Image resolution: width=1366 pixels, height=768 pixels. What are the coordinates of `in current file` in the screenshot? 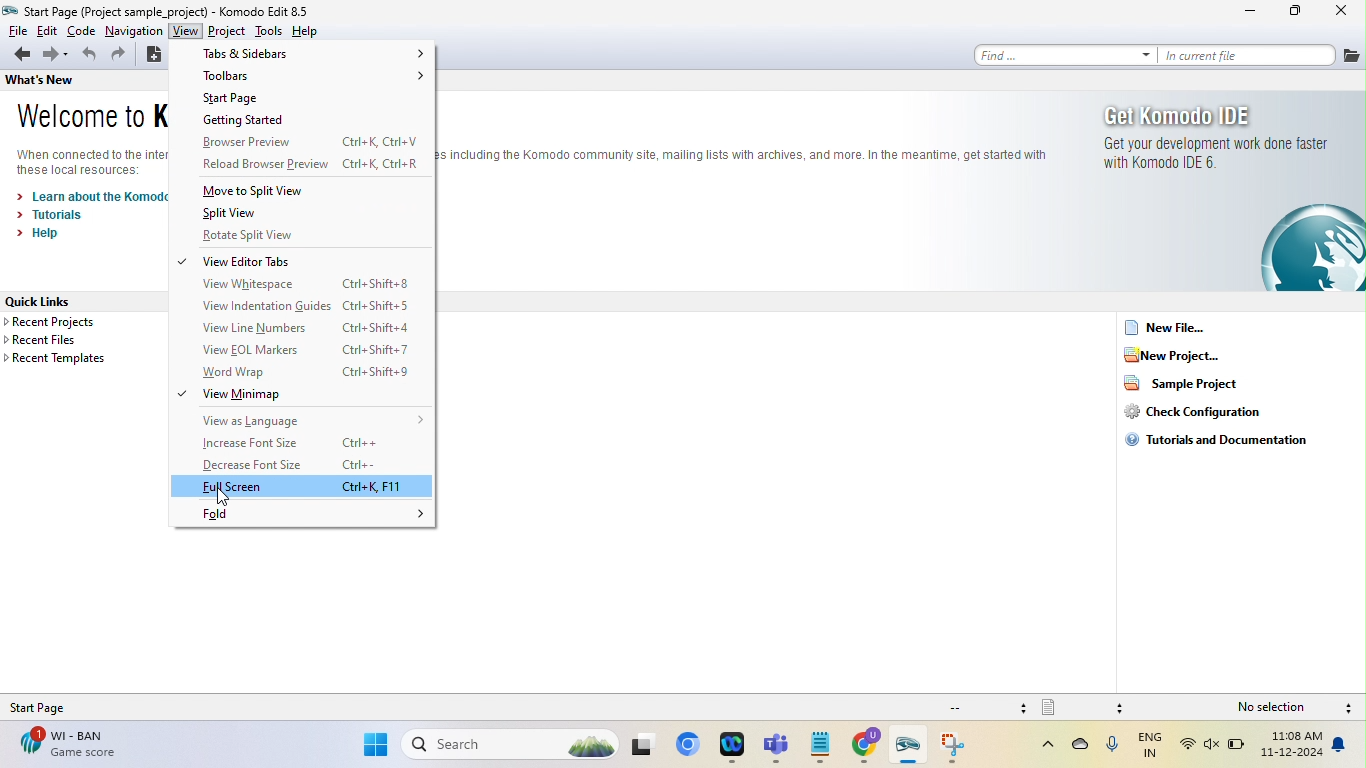 It's located at (1246, 55).